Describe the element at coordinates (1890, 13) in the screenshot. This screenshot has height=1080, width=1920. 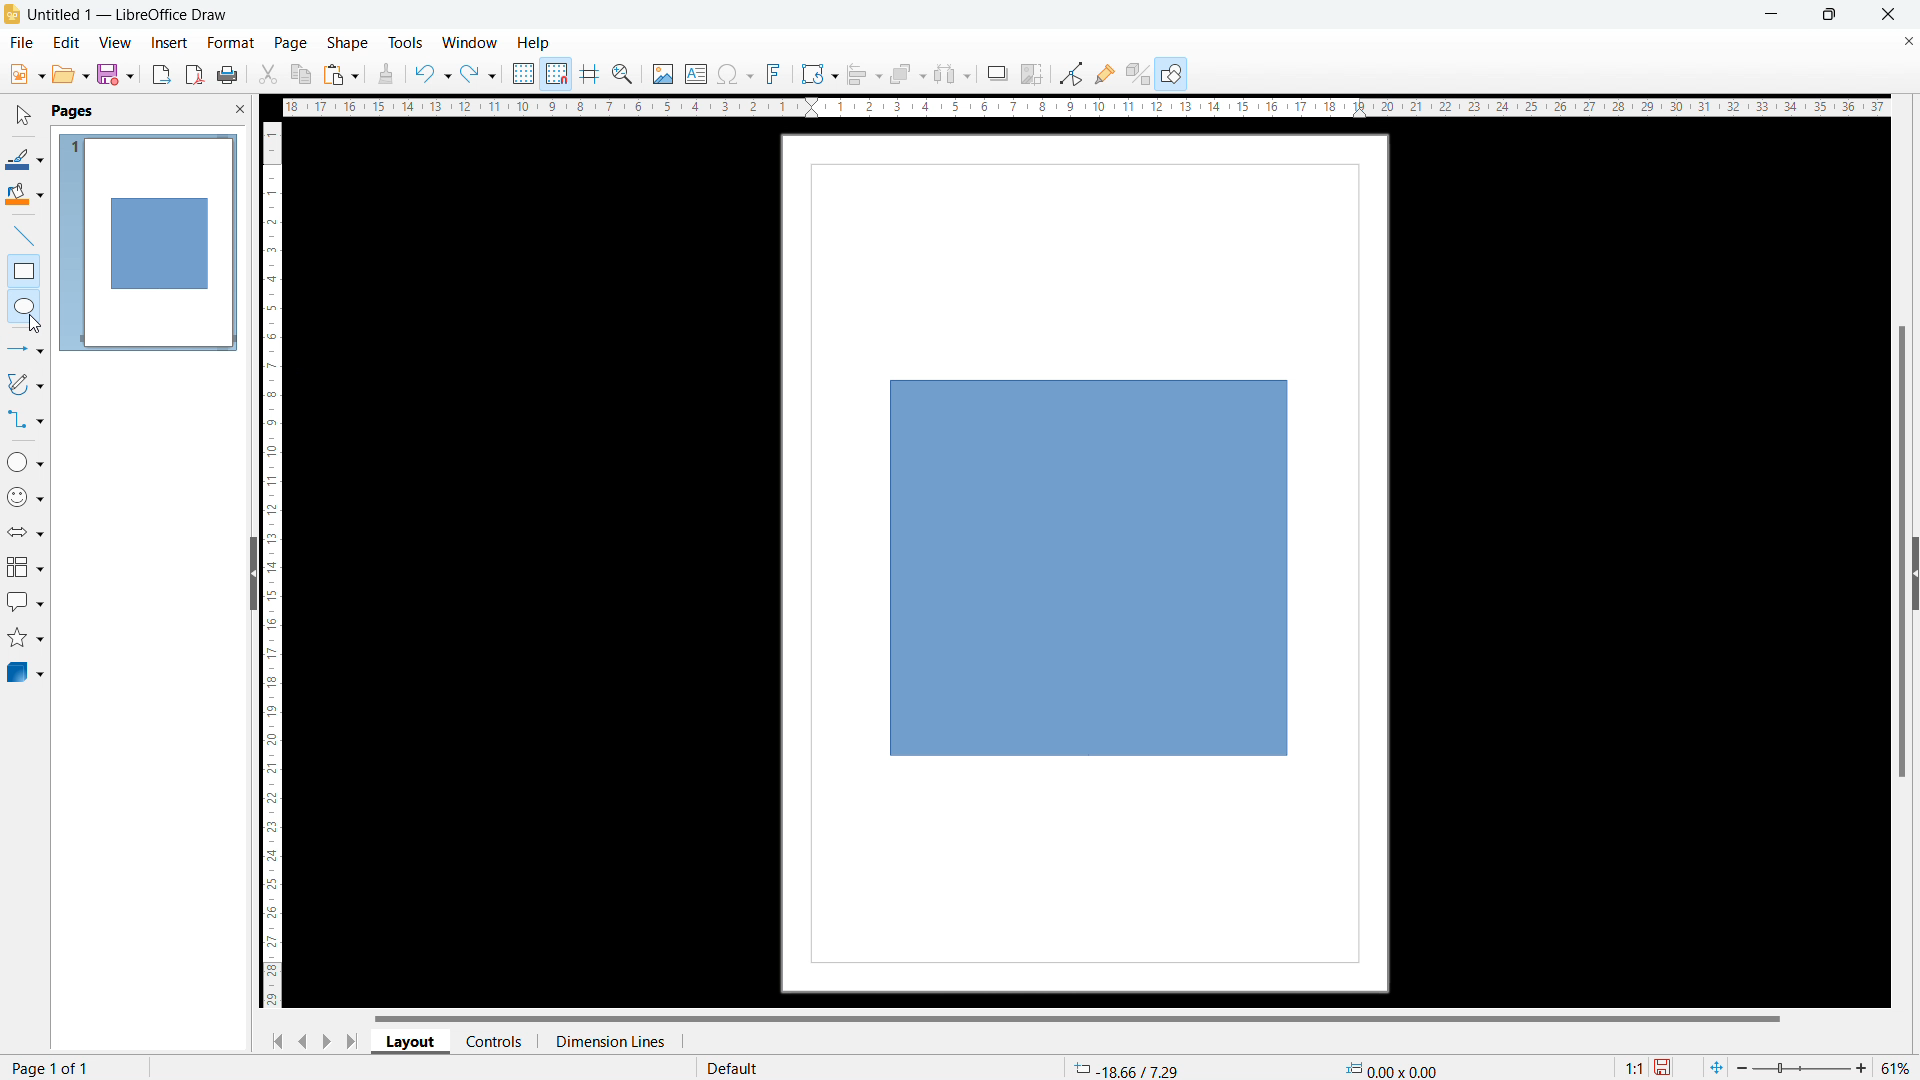
I see `close` at that location.